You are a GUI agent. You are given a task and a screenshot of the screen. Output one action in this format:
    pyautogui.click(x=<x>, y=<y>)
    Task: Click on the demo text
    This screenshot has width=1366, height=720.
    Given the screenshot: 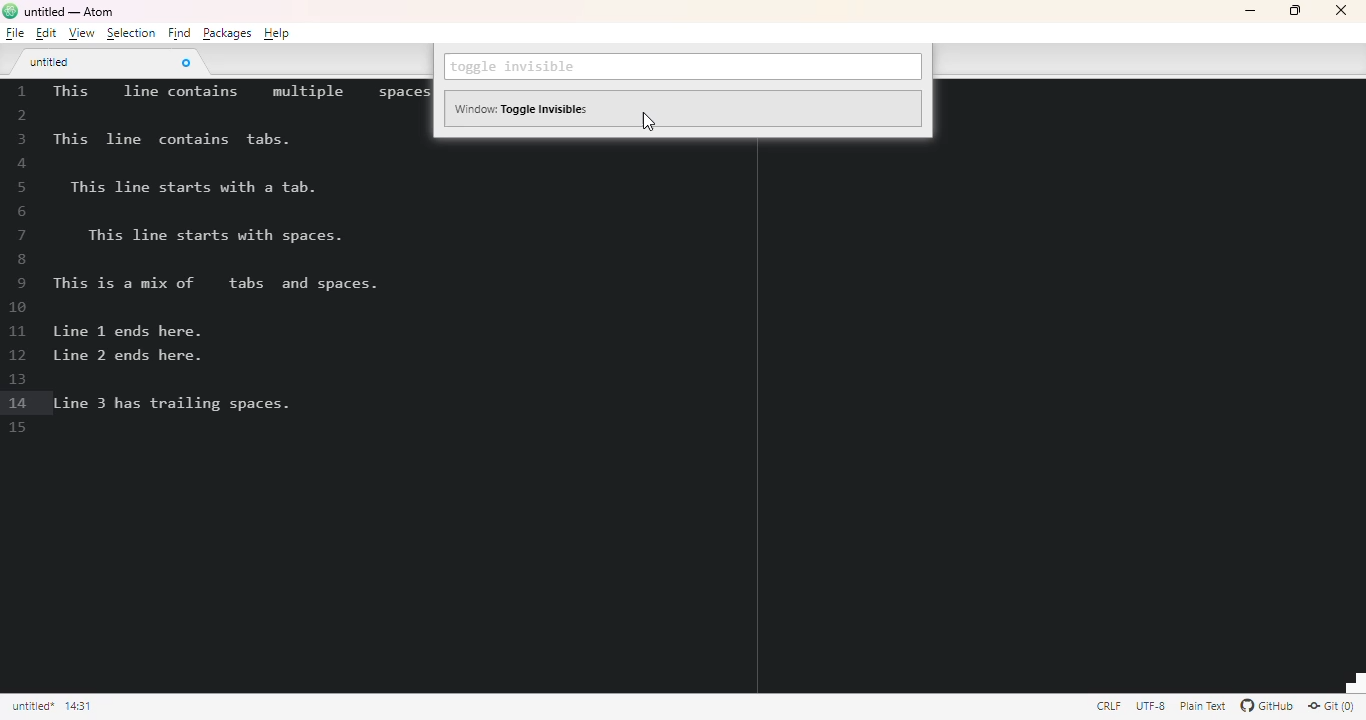 What is the action you would take?
    pyautogui.click(x=235, y=248)
    